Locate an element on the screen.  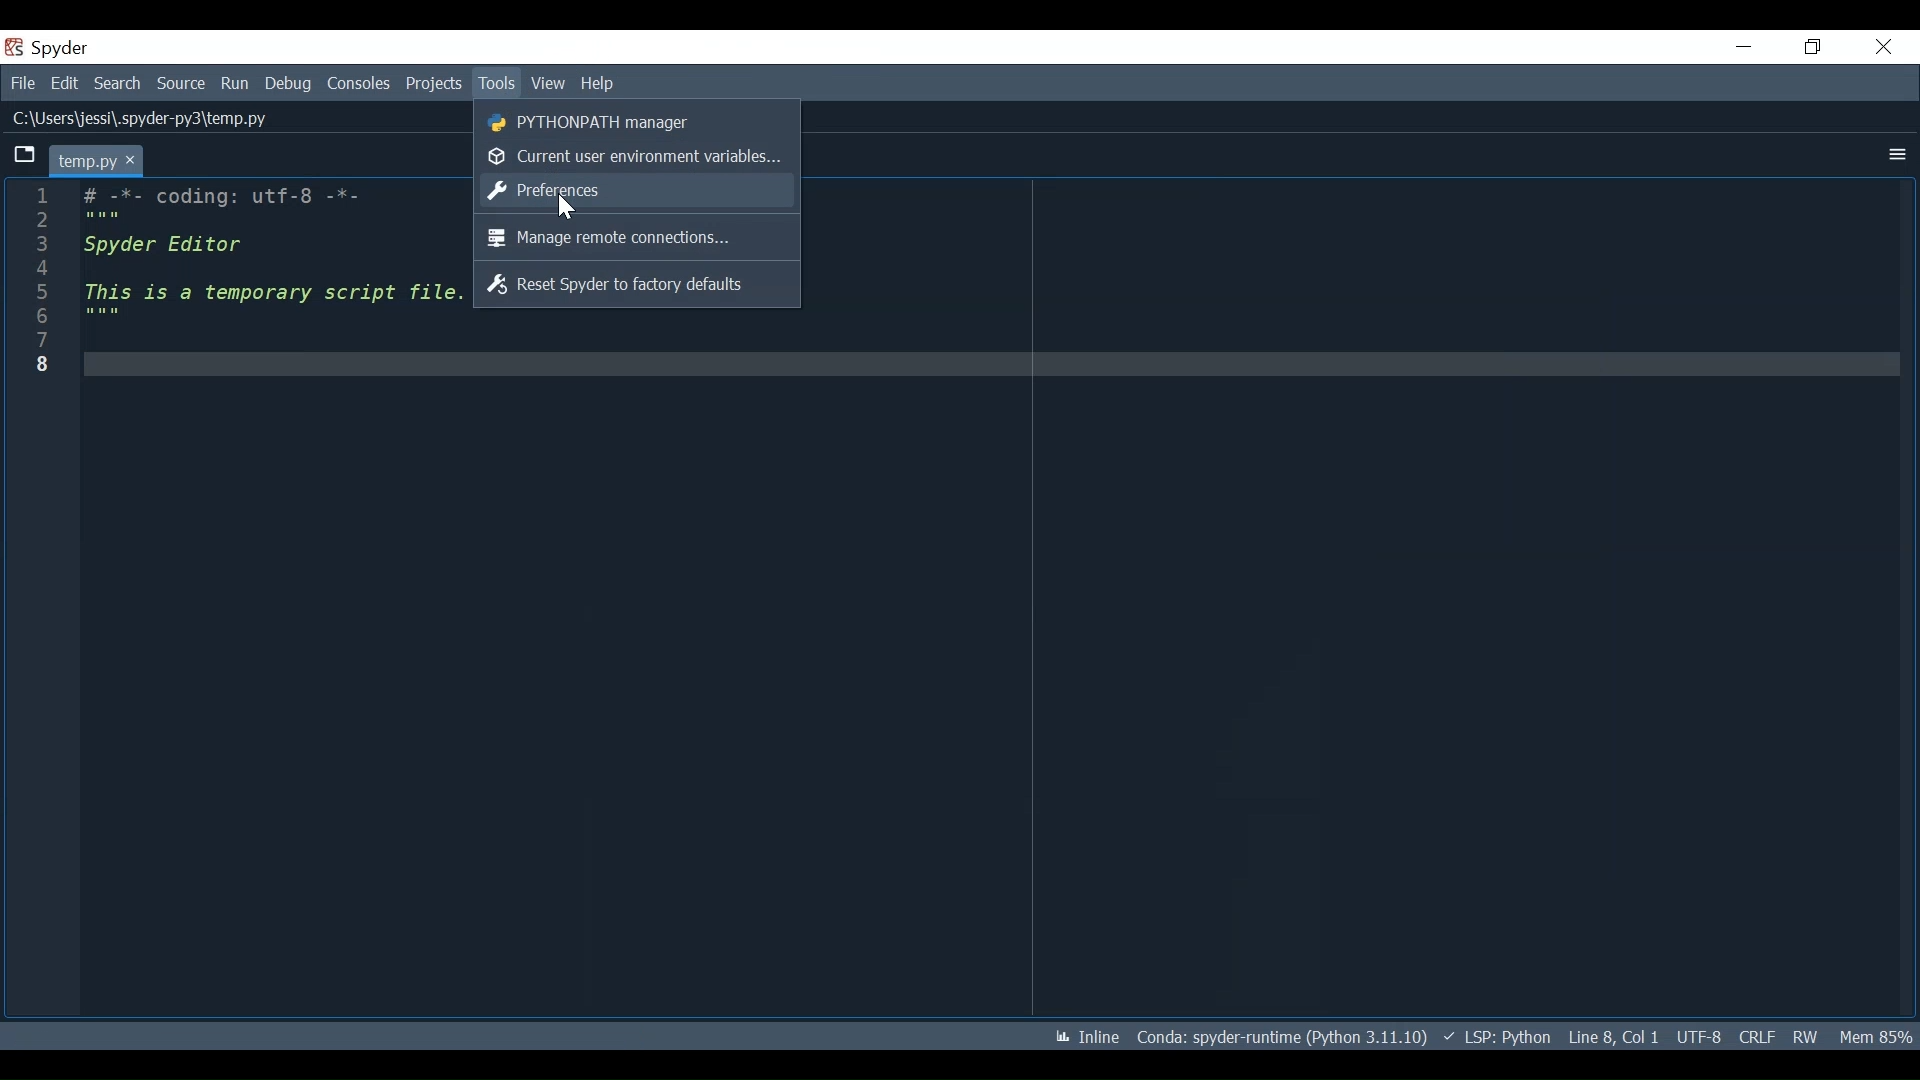
File EQL Status is located at coordinates (1757, 1037).